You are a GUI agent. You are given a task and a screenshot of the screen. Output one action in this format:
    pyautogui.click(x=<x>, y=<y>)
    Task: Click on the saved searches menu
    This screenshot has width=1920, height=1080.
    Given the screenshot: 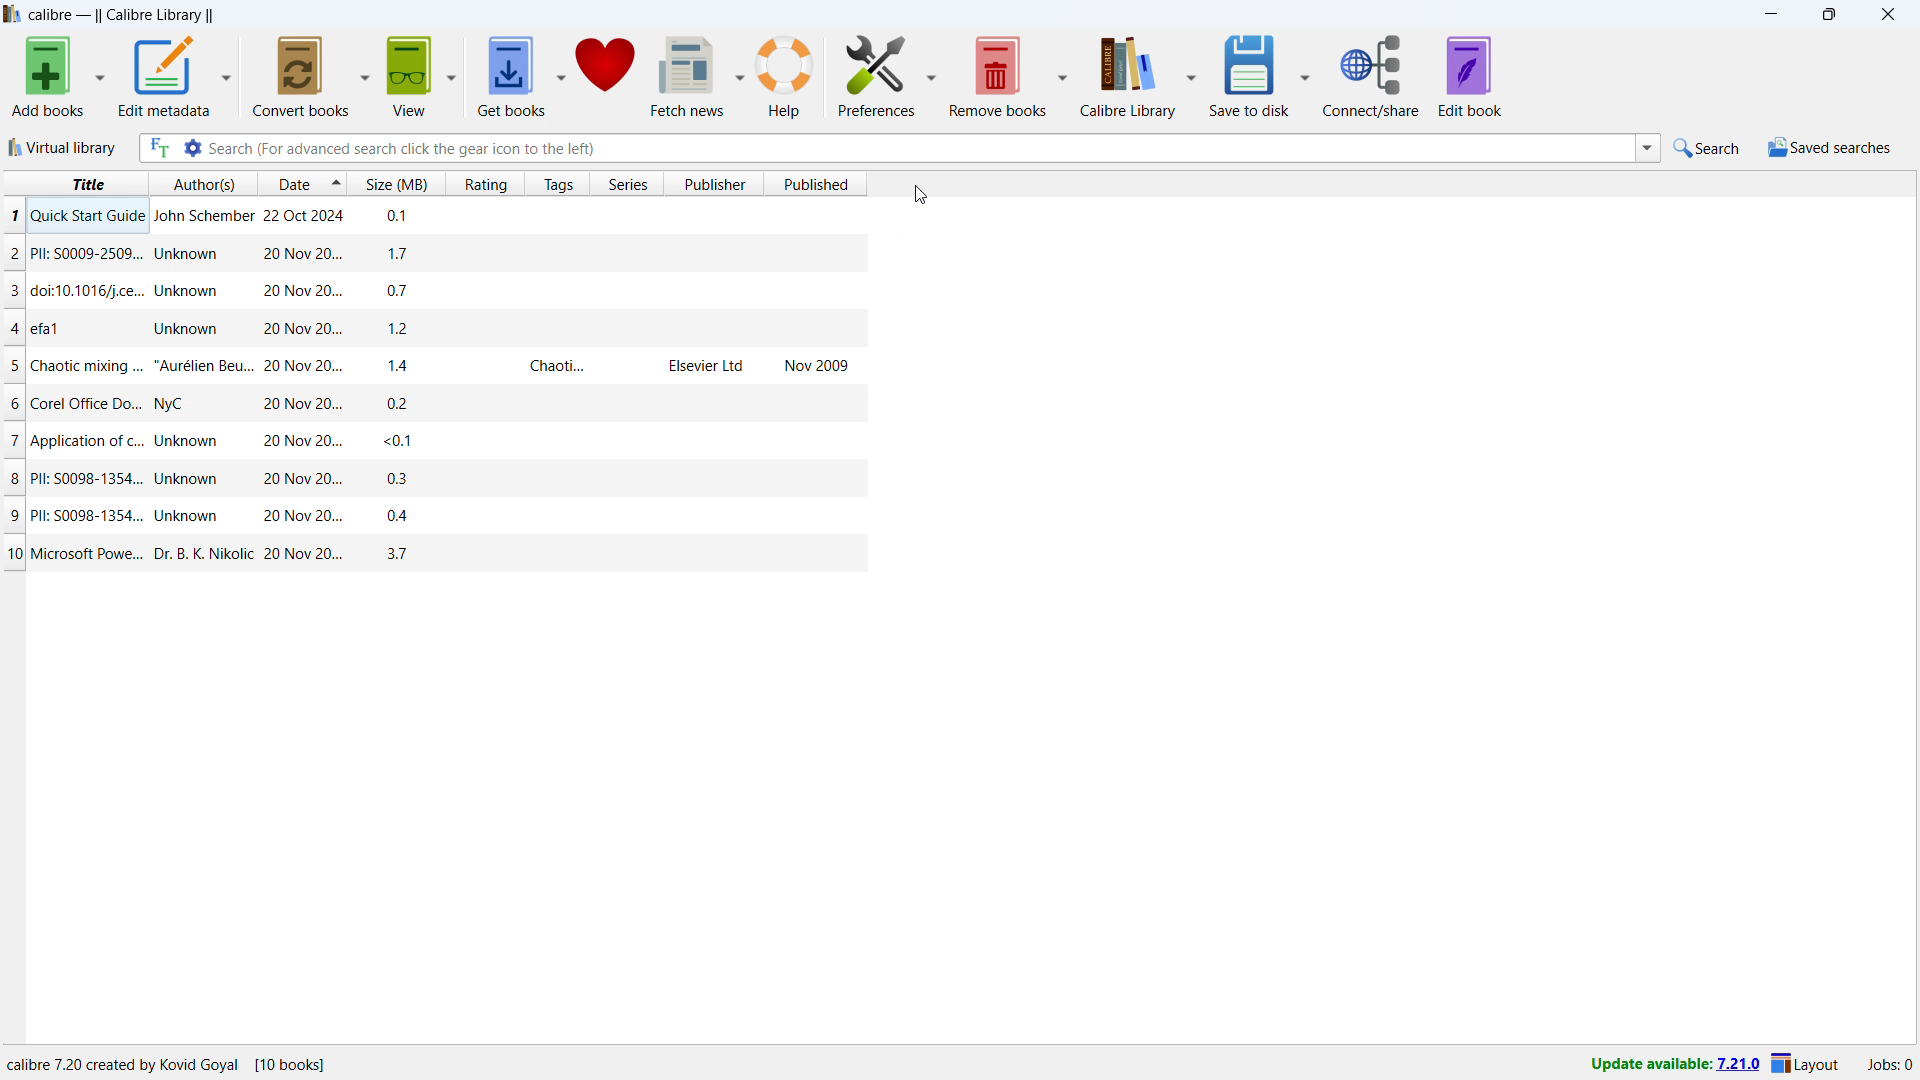 What is the action you would take?
    pyautogui.click(x=1830, y=147)
    